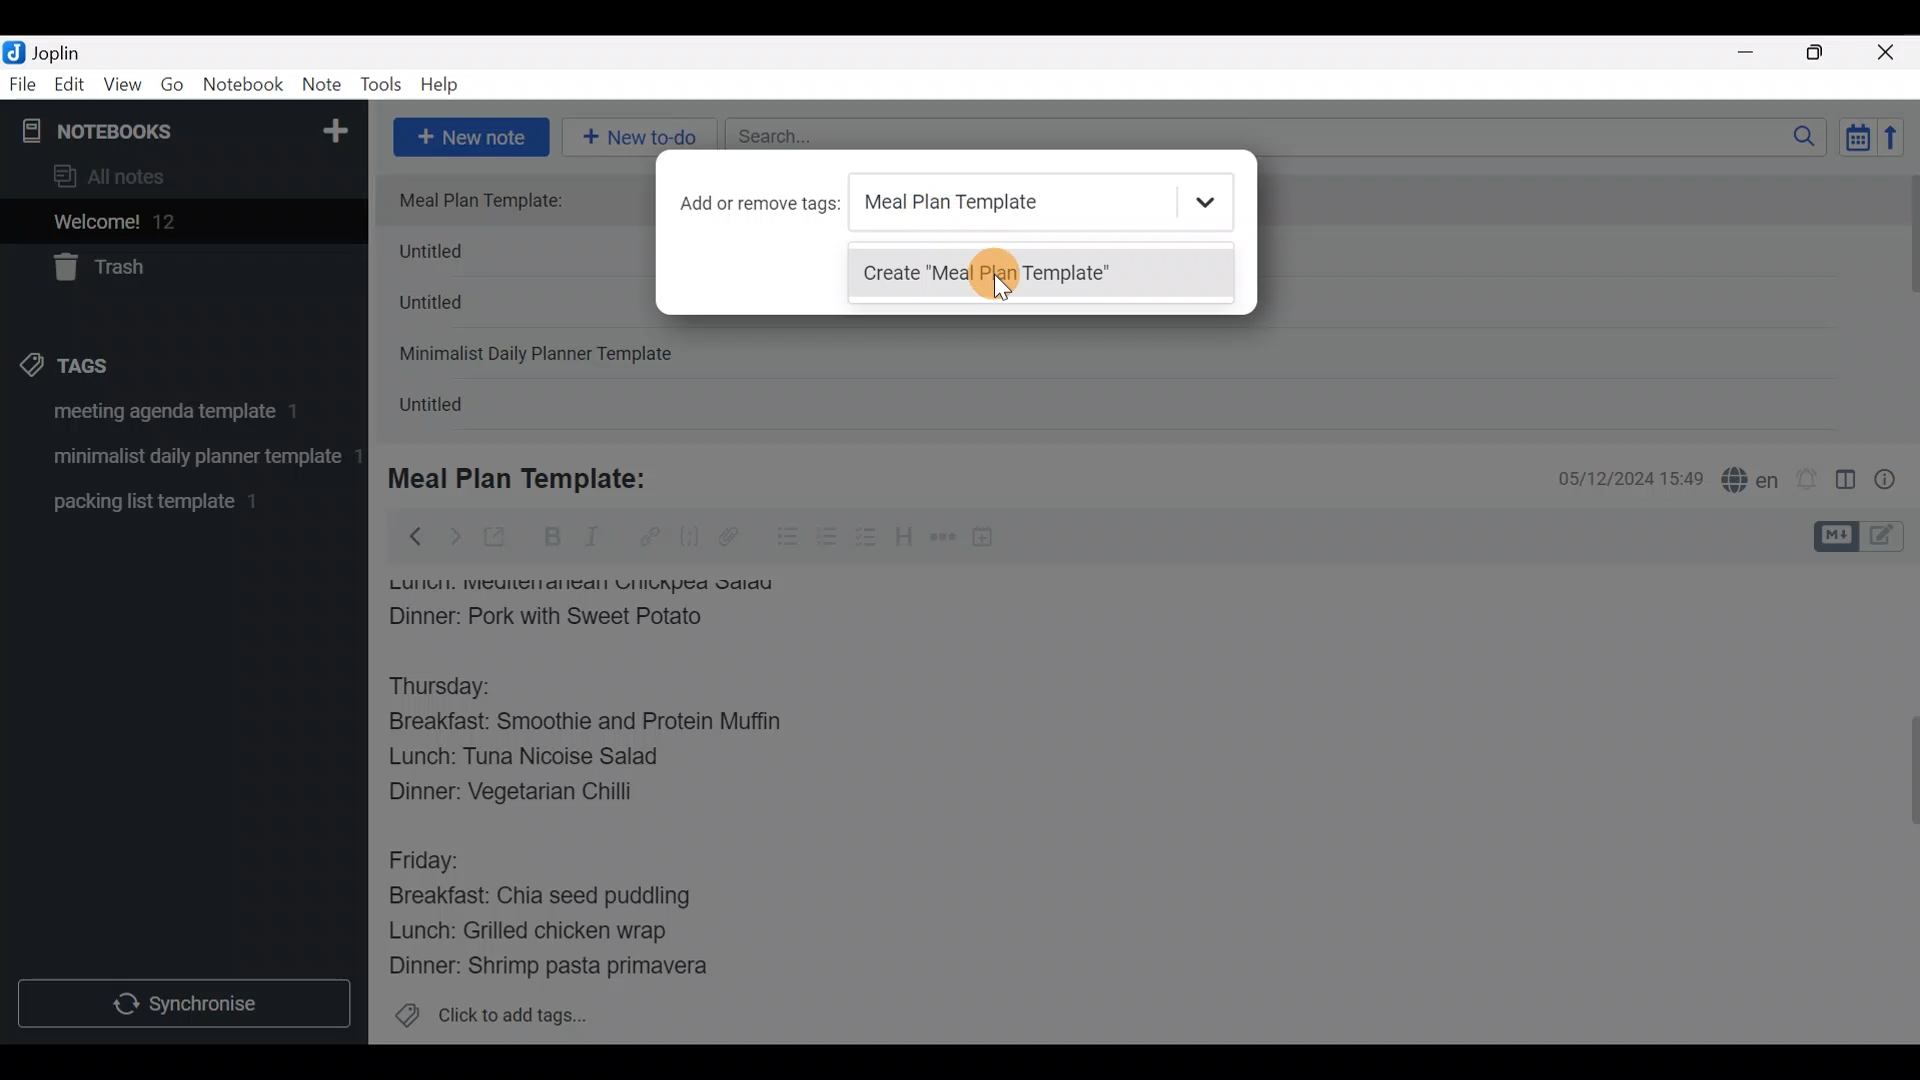 Image resolution: width=1920 pixels, height=1080 pixels. I want to click on Date & time, so click(1615, 478).